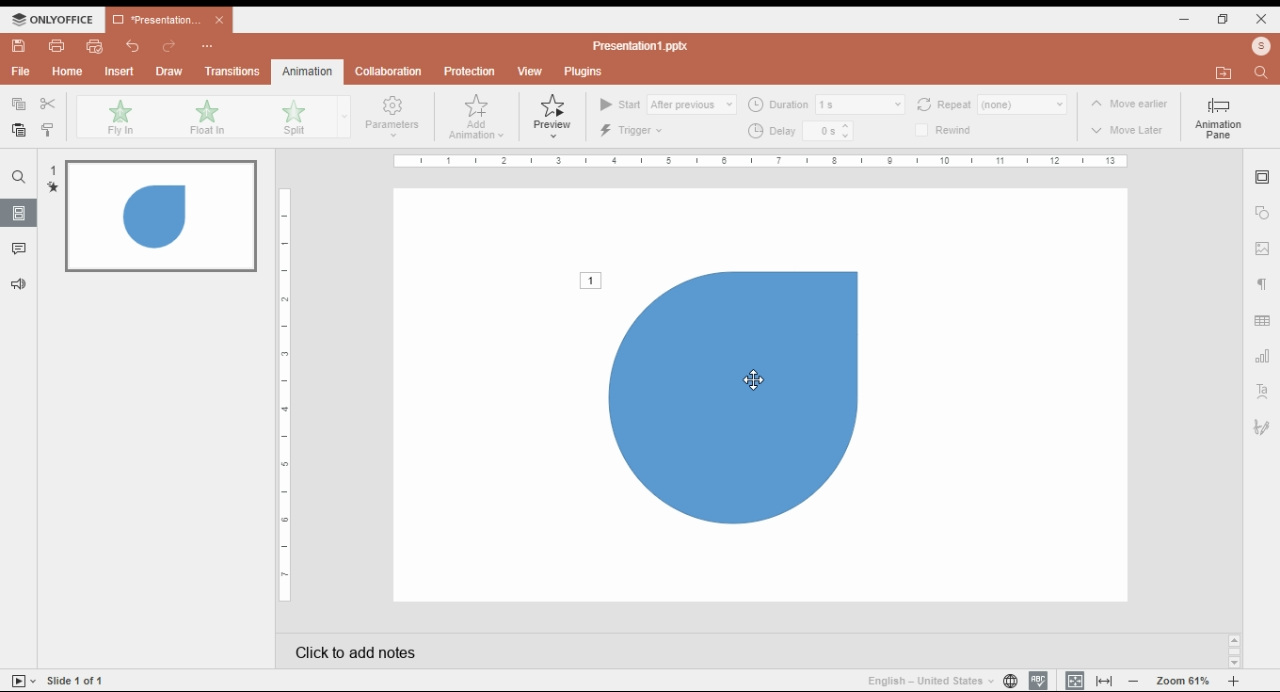 Image resolution: width=1280 pixels, height=692 pixels. I want to click on save, so click(19, 46).